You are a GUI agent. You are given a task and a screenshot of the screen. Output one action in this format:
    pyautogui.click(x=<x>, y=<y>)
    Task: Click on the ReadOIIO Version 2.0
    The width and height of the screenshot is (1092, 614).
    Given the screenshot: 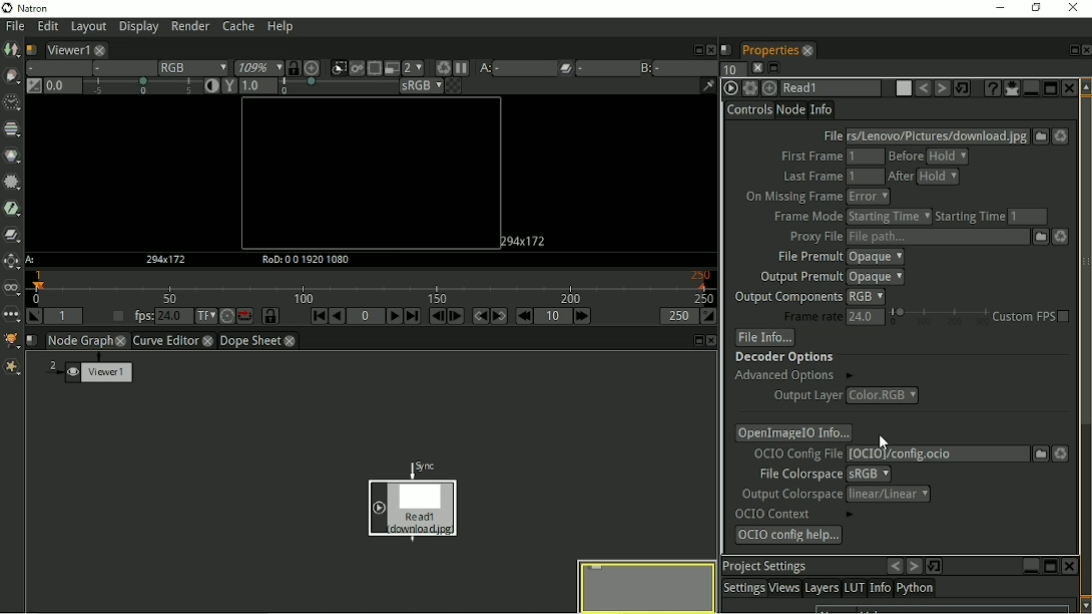 What is the action you would take?
    pyautogui.click(x=993, y=87)
    